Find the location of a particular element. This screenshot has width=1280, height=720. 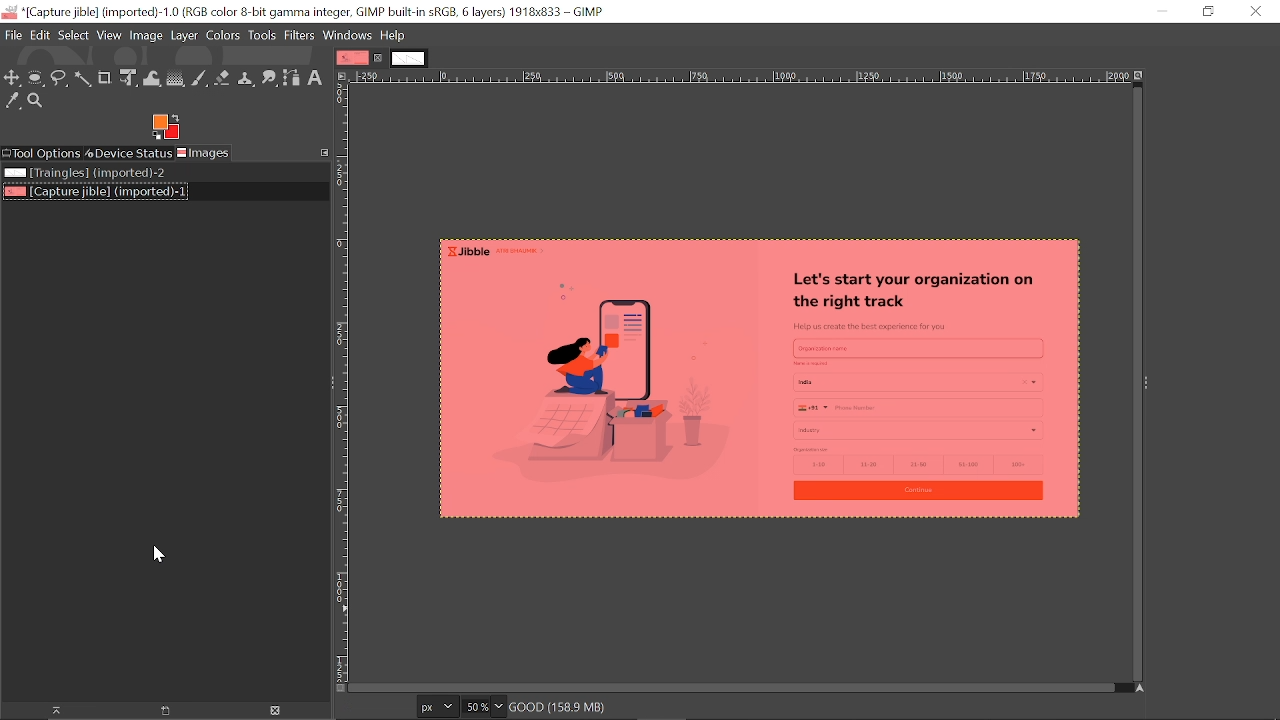

Filters is located at coordinates (302, 36).